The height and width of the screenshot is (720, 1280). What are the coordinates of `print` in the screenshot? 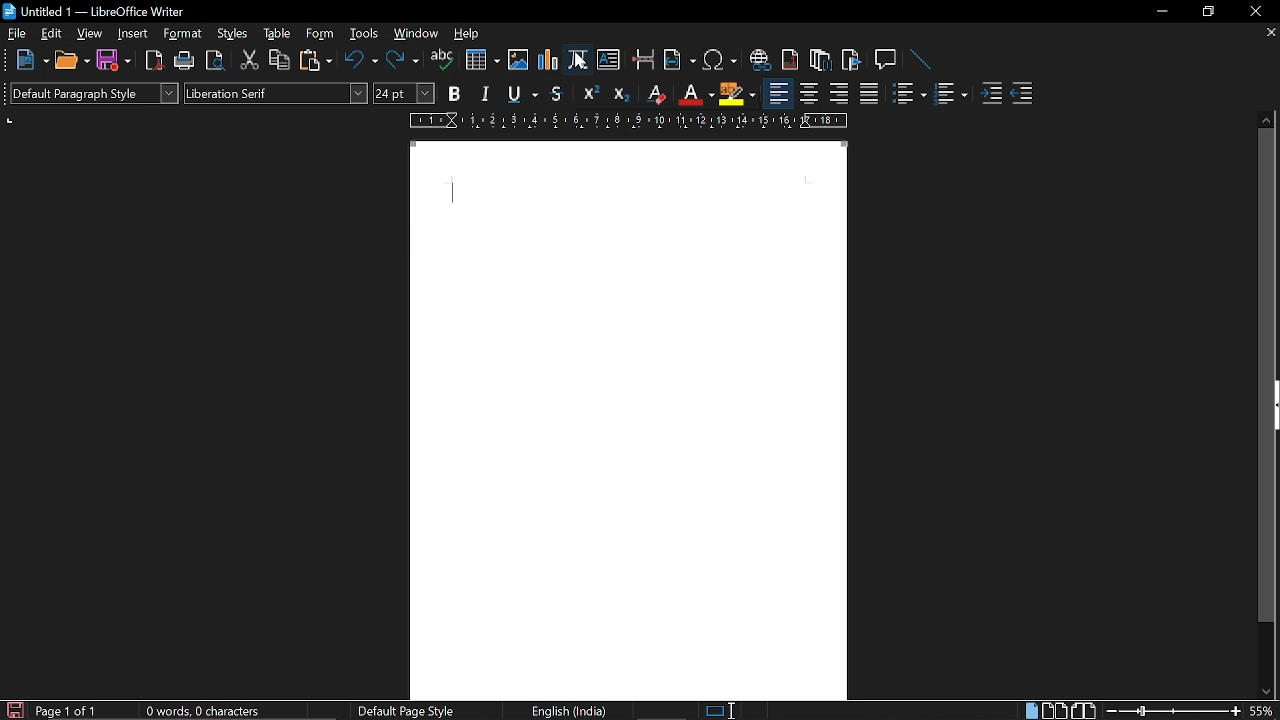 It's located at (185, 61).